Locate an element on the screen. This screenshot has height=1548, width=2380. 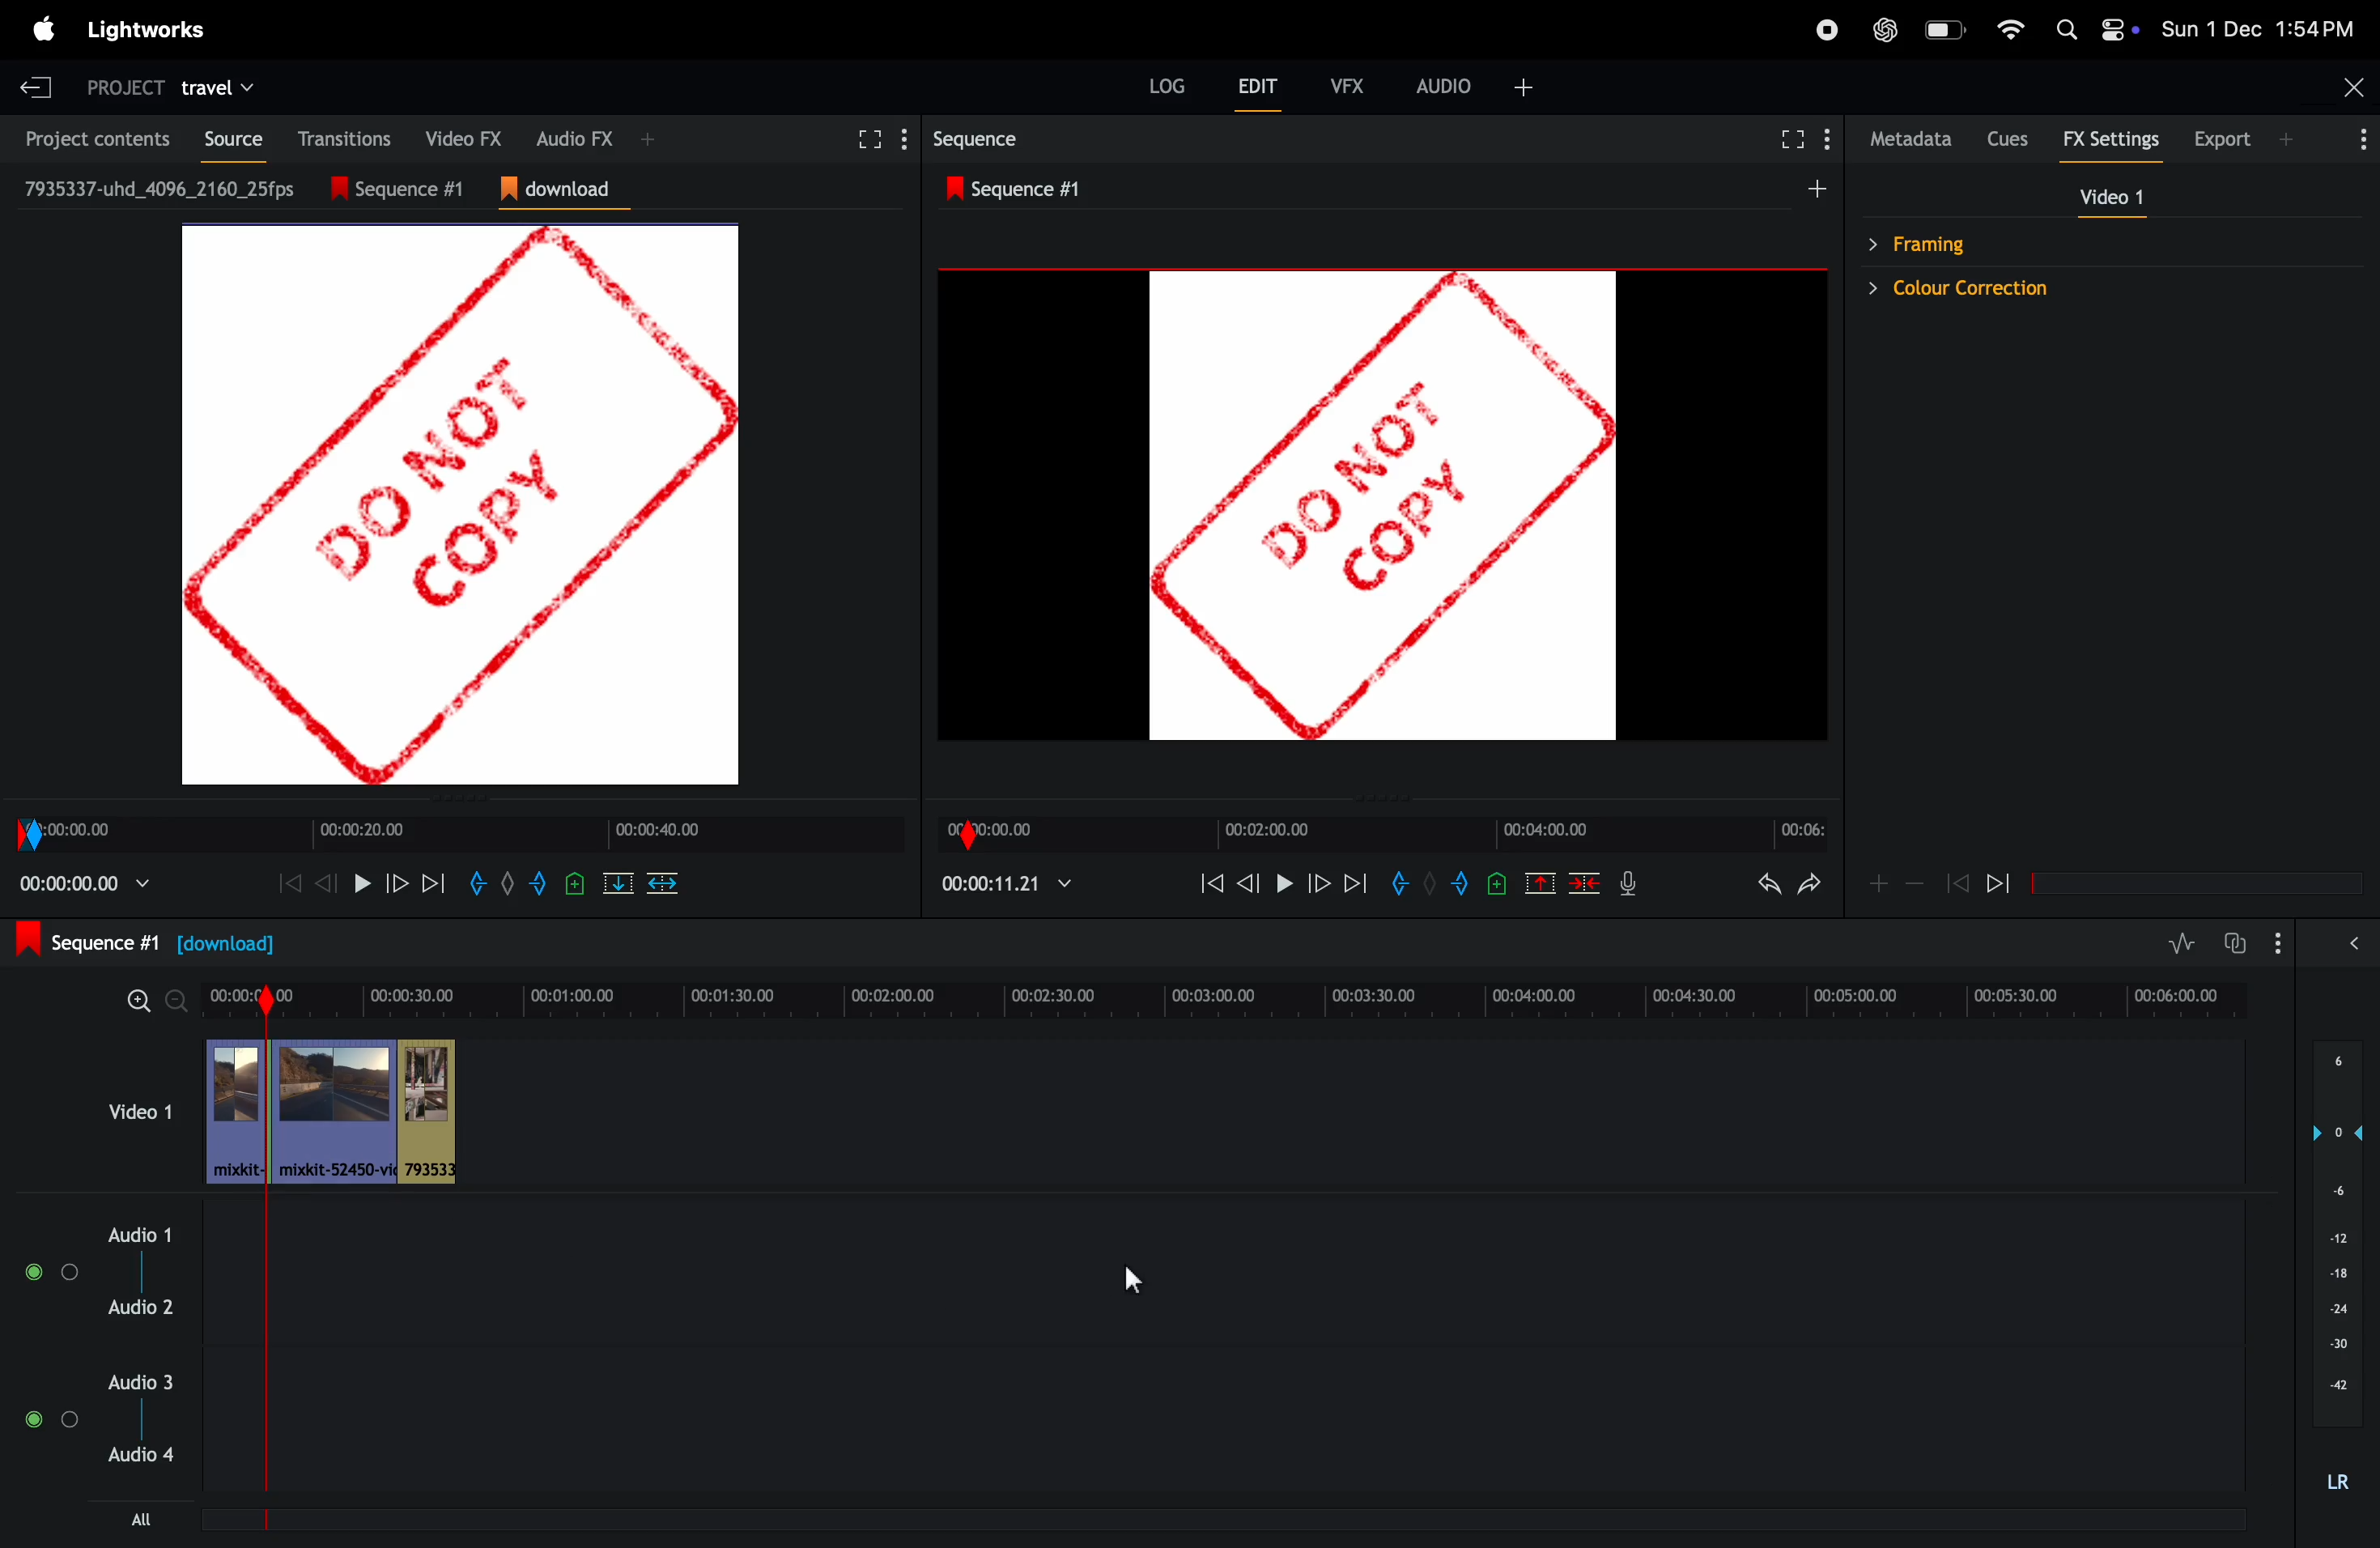
Add is located at coordinates (1430, 882).